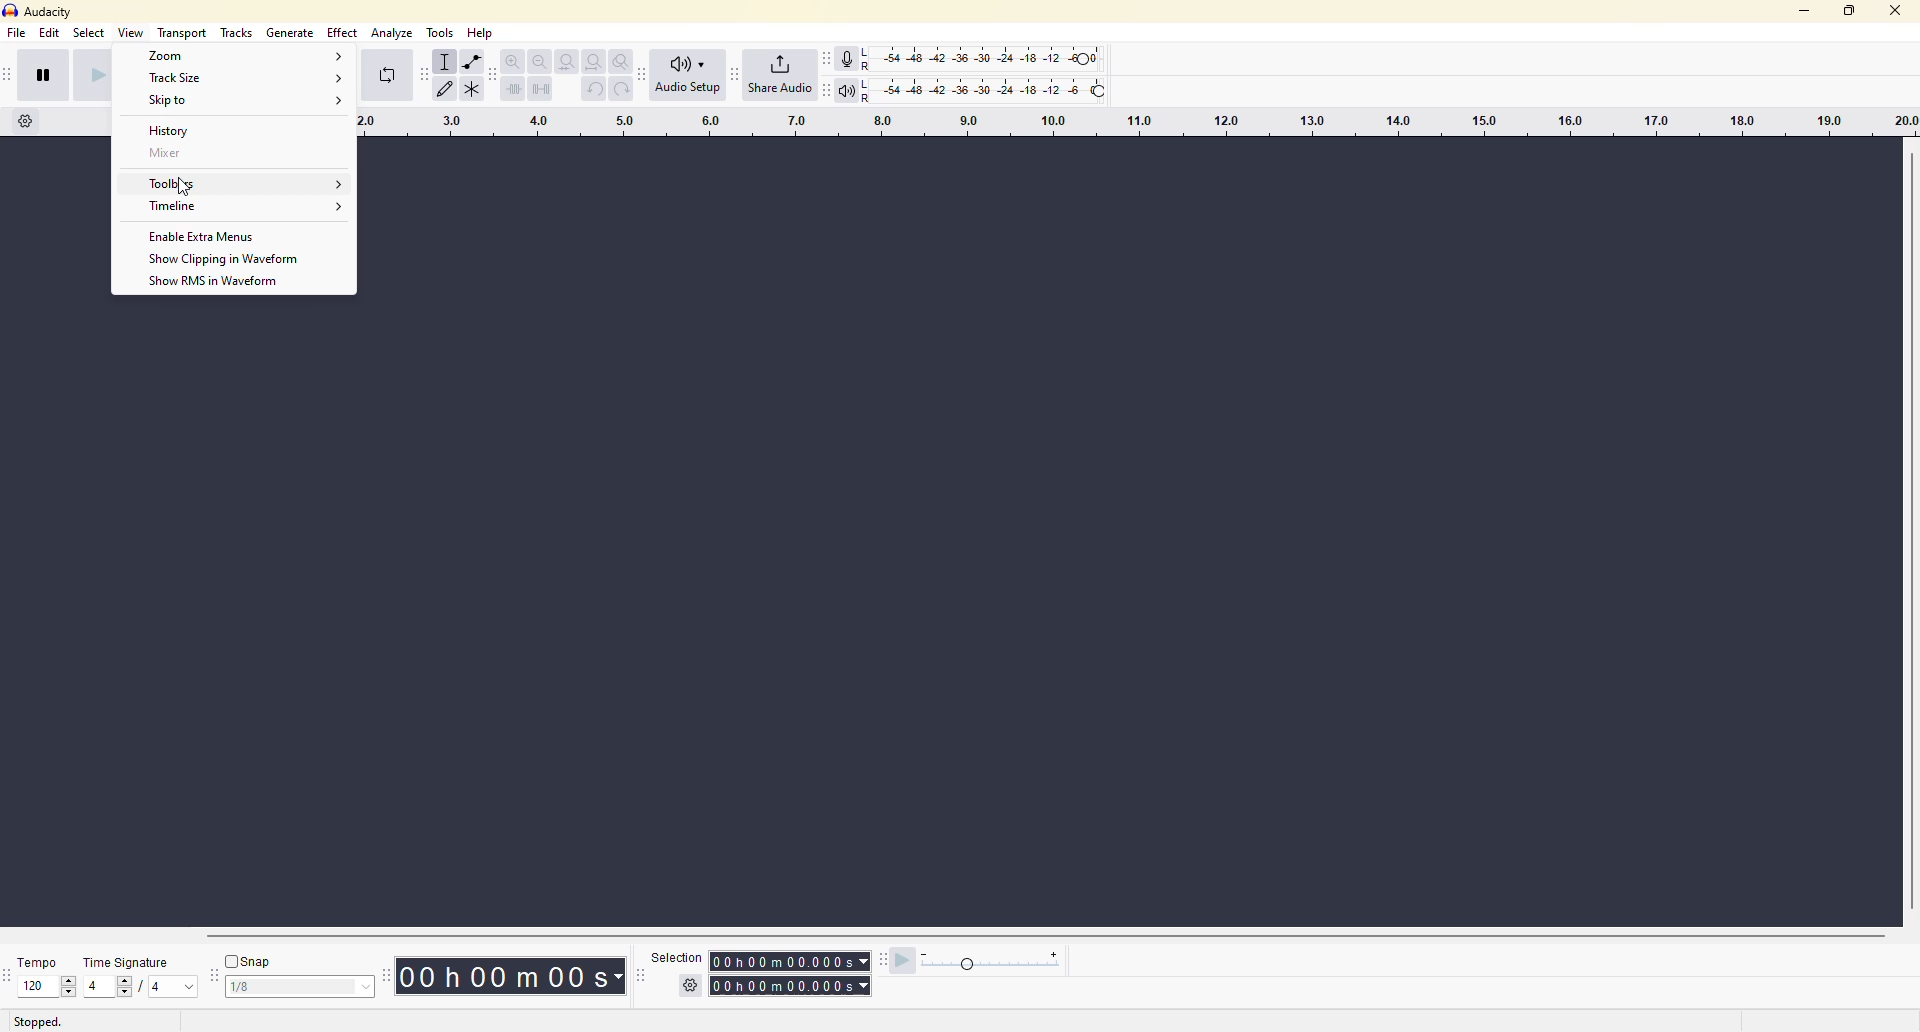 The height and width of the screenshot is (1032, 1920). Describe the element at coordinates (474, 88) in the screenshot. I see `multi tool` at that location.